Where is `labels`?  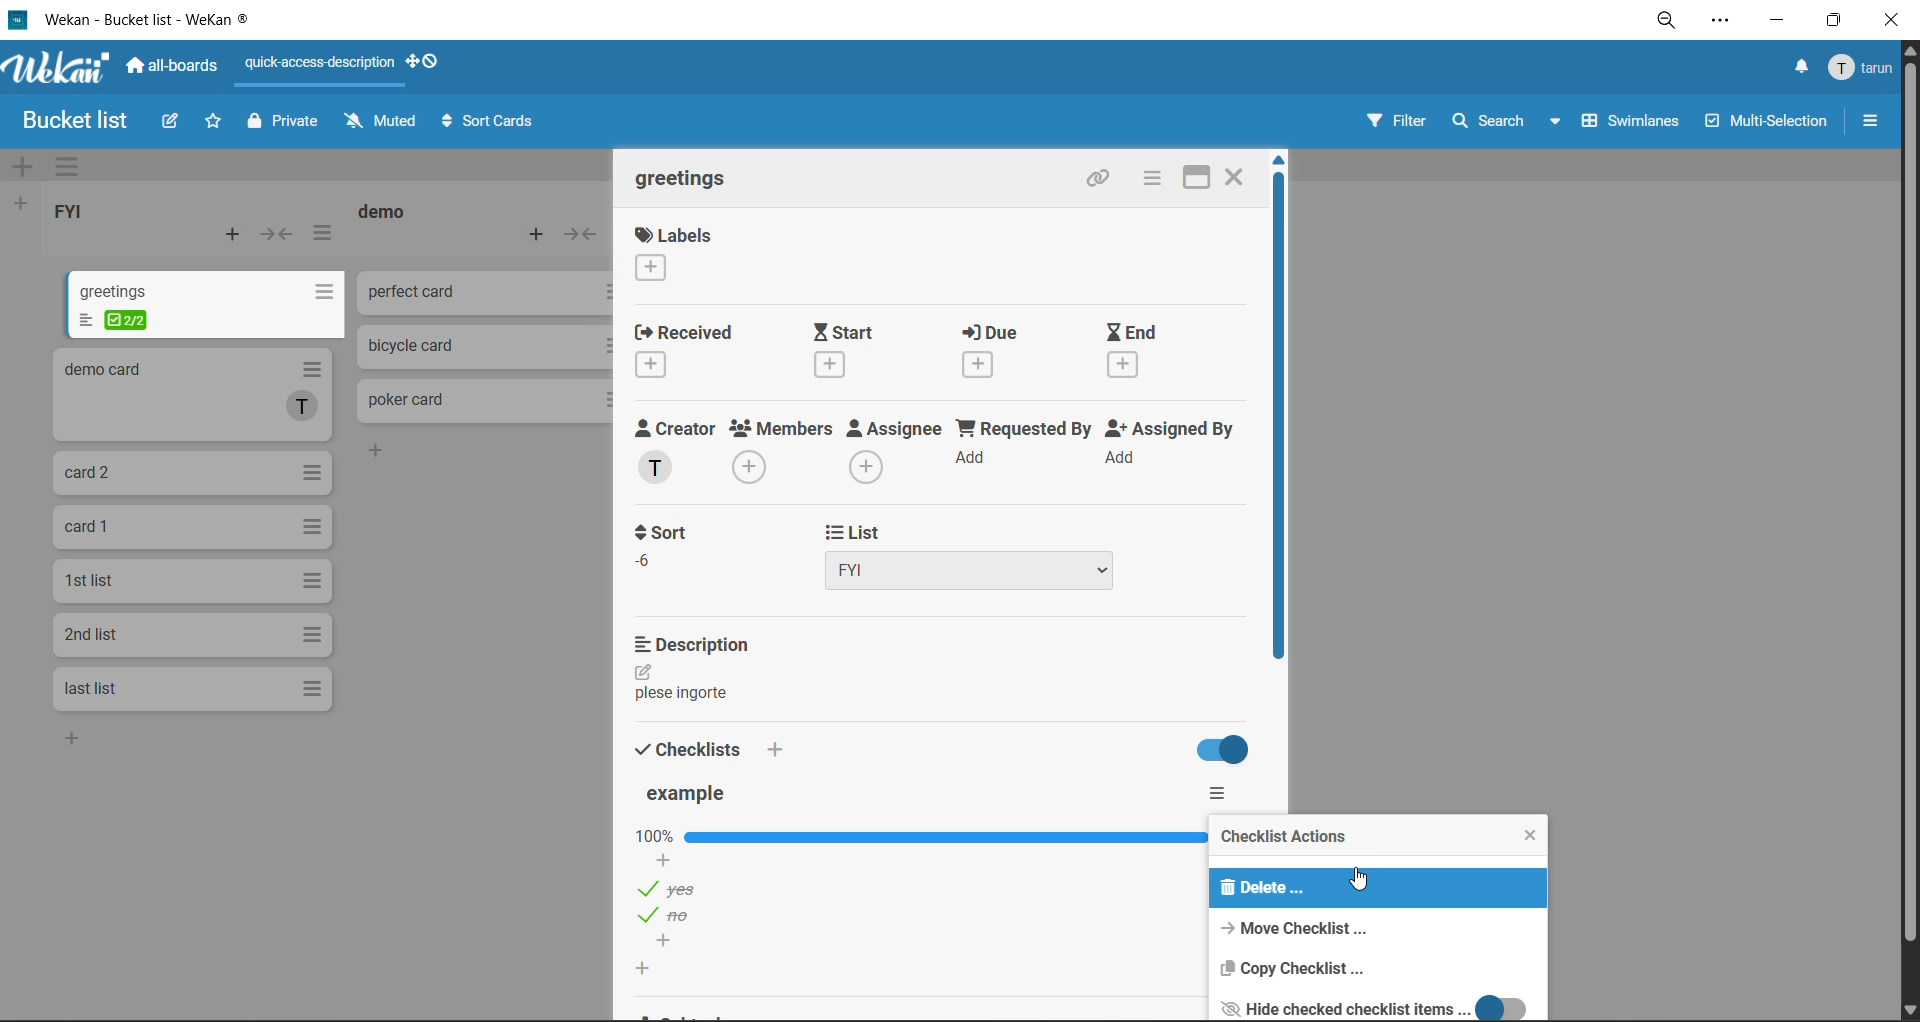 labels is located at coordinates (671, 254).